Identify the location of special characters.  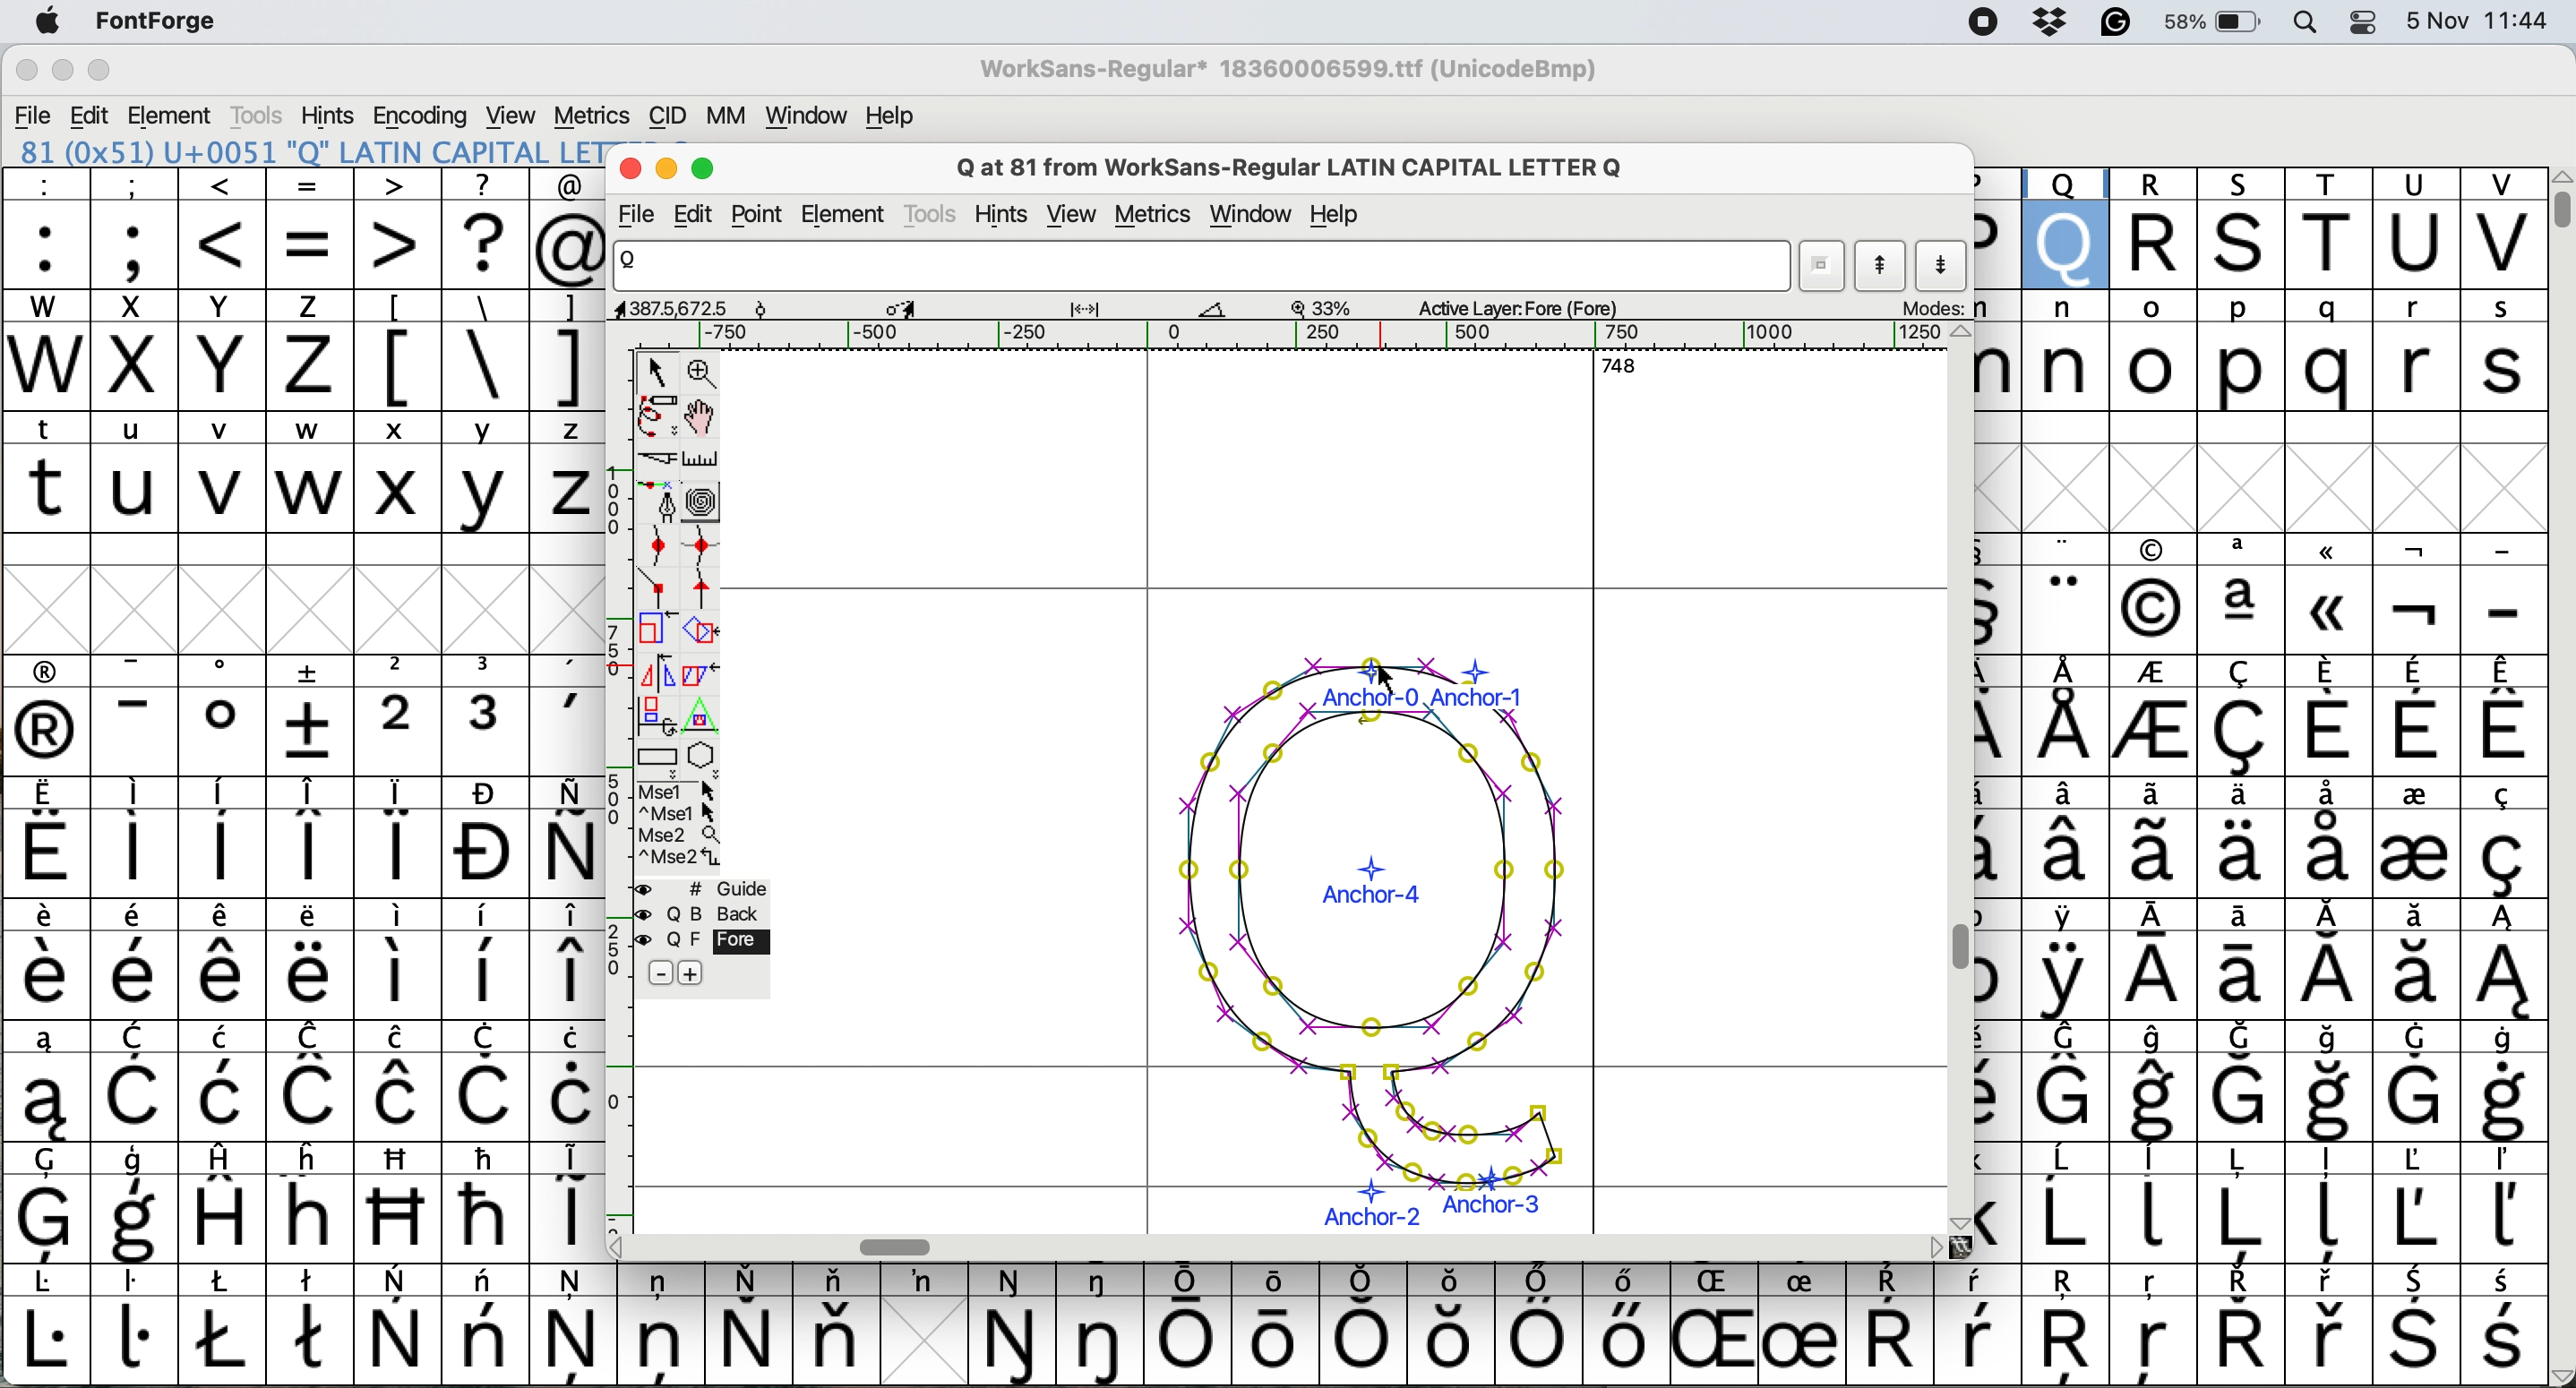
(1270, 1336).